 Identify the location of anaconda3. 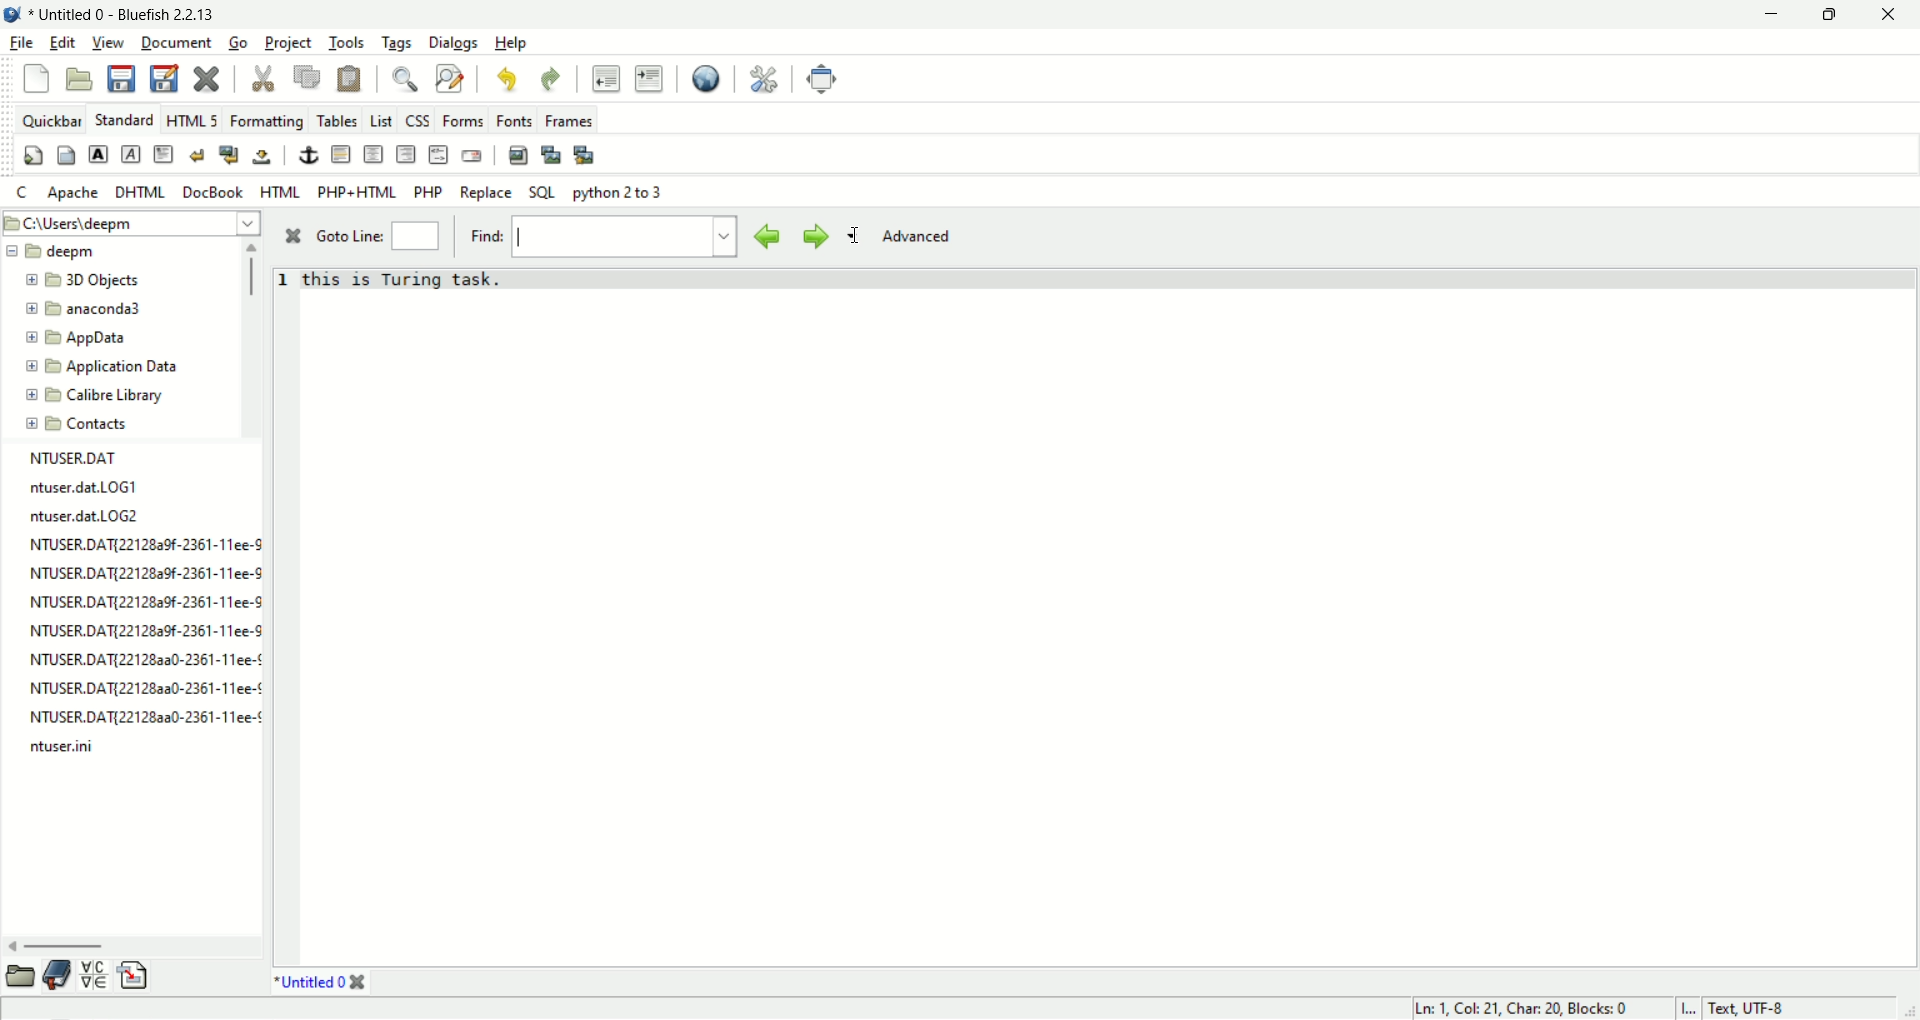
(94, 310).